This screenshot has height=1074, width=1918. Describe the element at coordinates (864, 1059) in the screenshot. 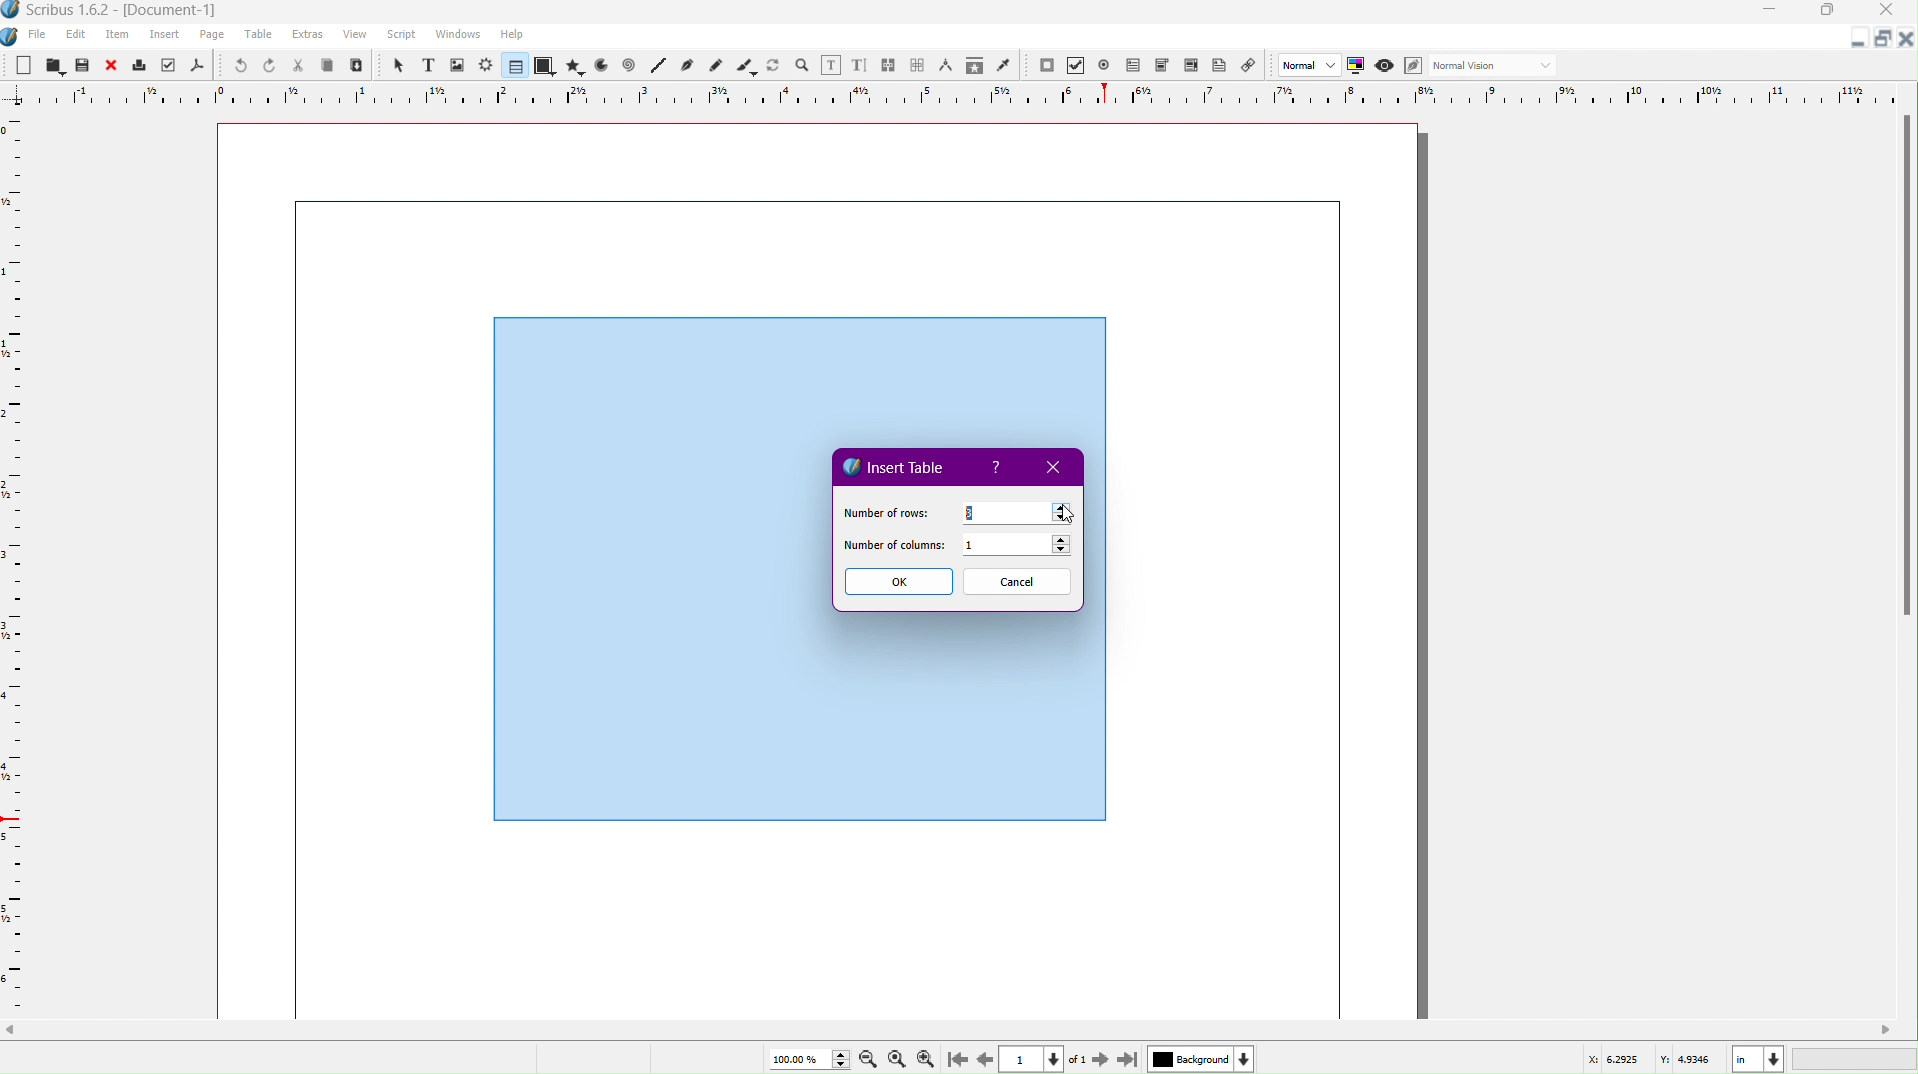

I see `Zoom Out` at that location.